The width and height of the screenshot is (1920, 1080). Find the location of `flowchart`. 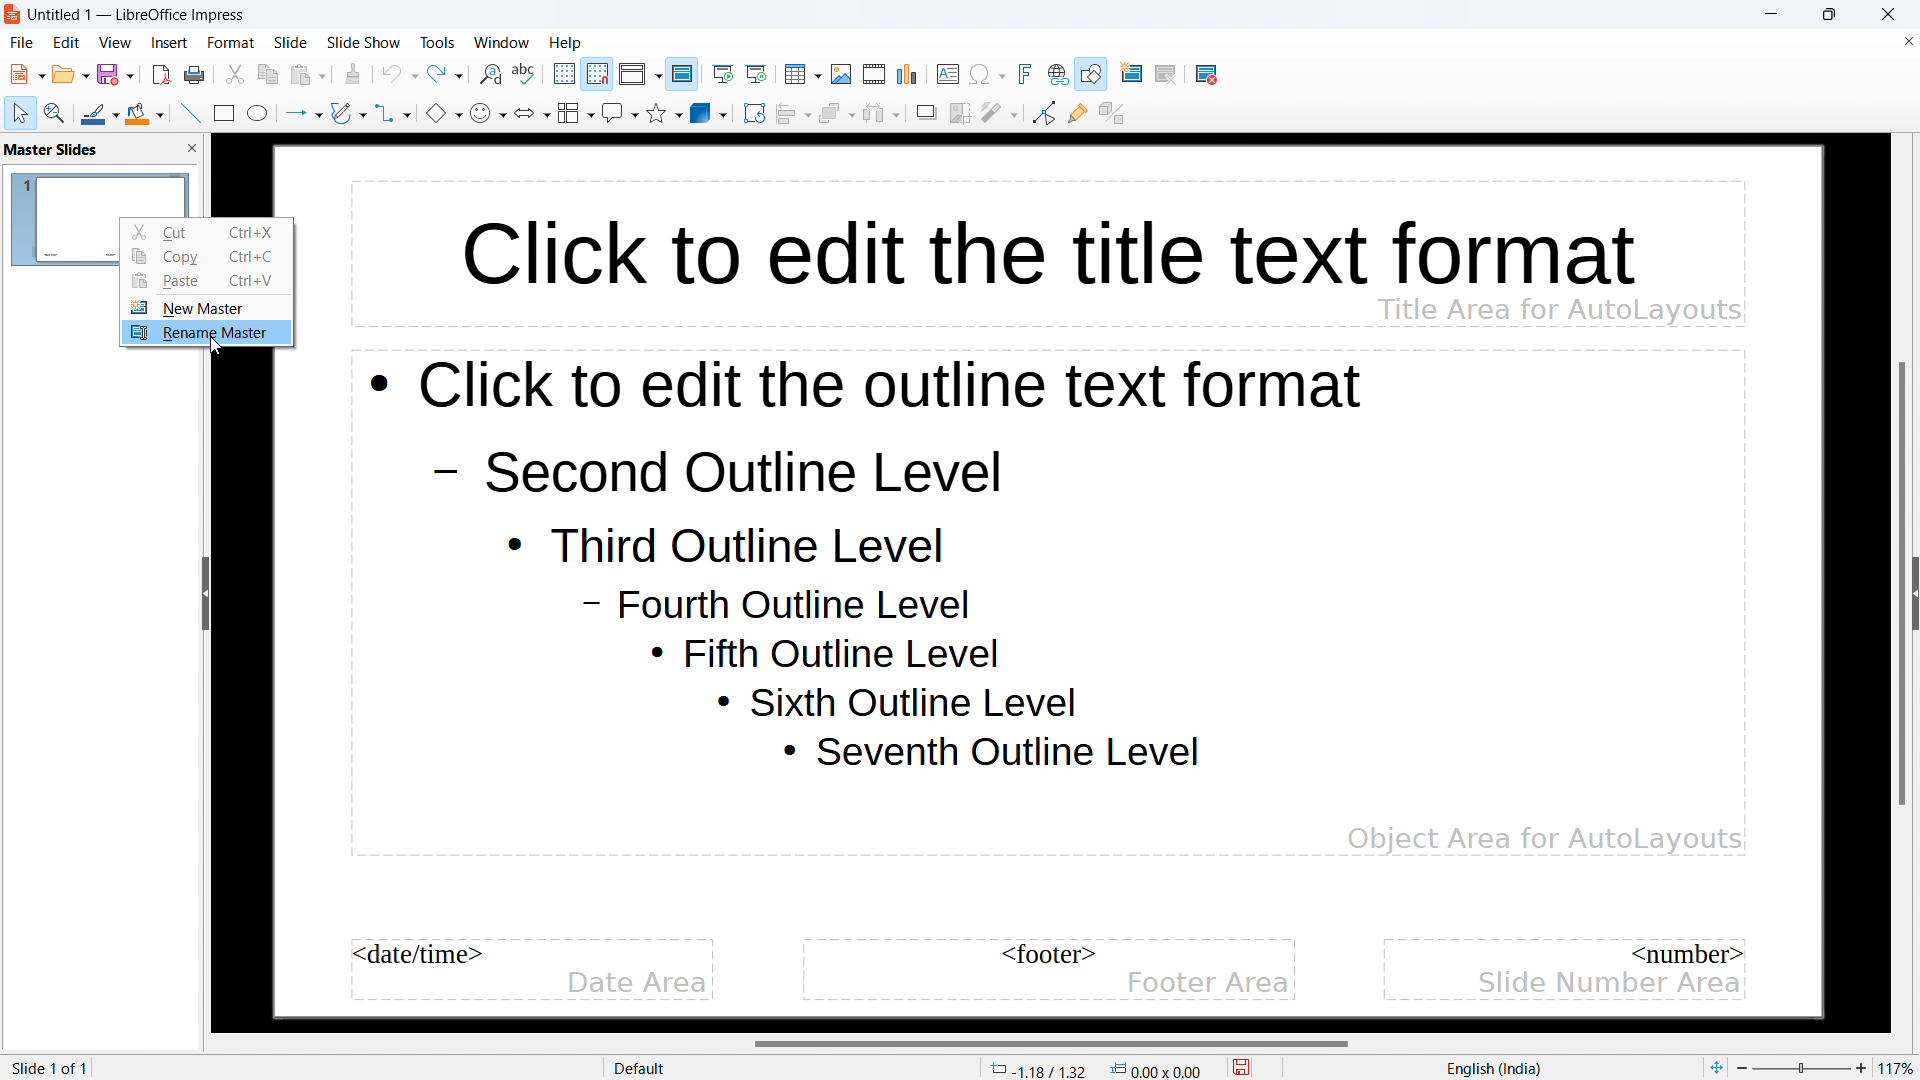

flowchart is located at coordinates (576, 113).